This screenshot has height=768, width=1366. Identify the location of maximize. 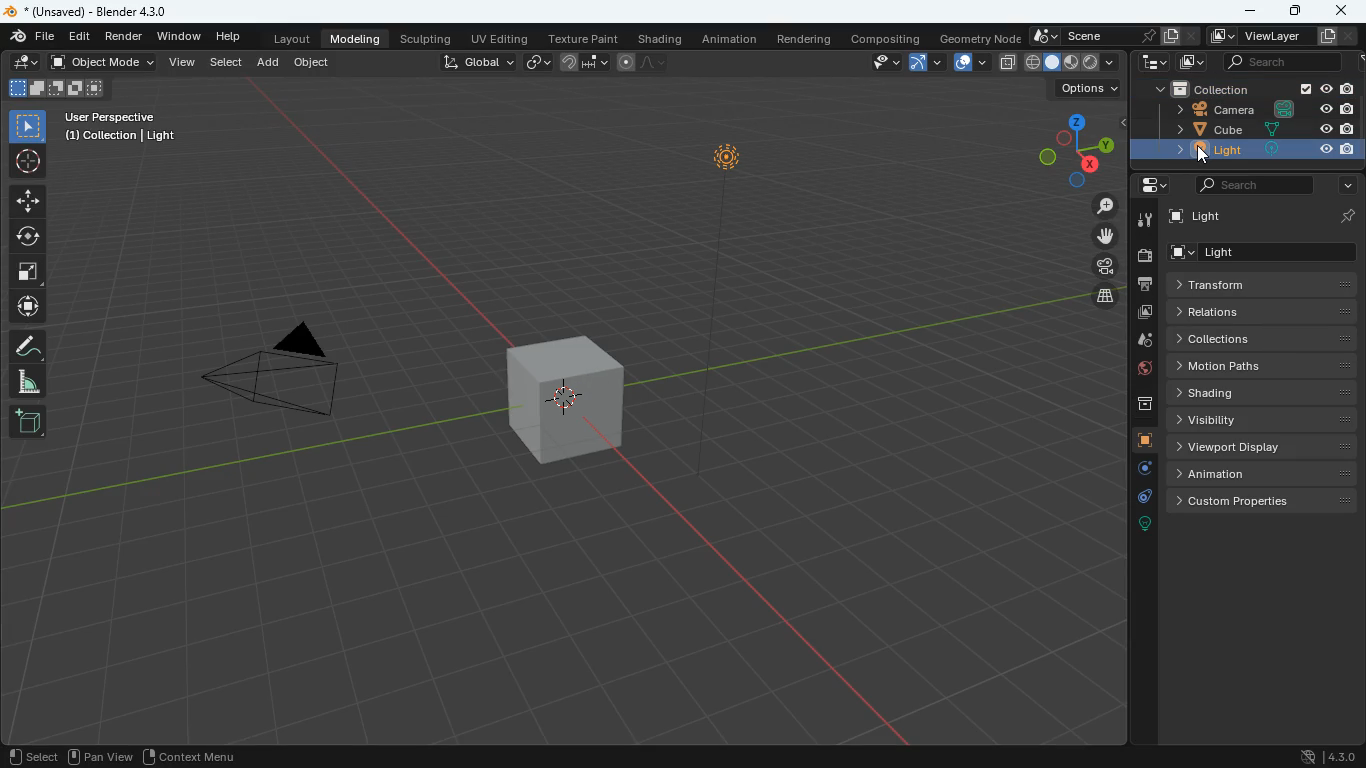
(1297, 12).